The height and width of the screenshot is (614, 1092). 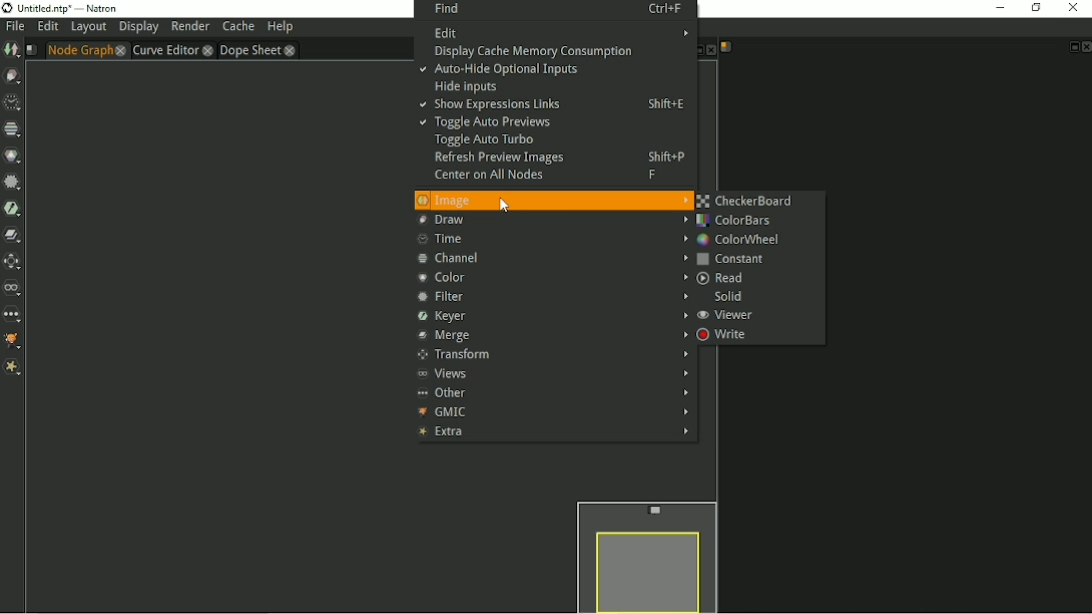 What do you see at coordinates (61, 8) in the screenshot?
I see `Title` at bounding box center [61, 8].